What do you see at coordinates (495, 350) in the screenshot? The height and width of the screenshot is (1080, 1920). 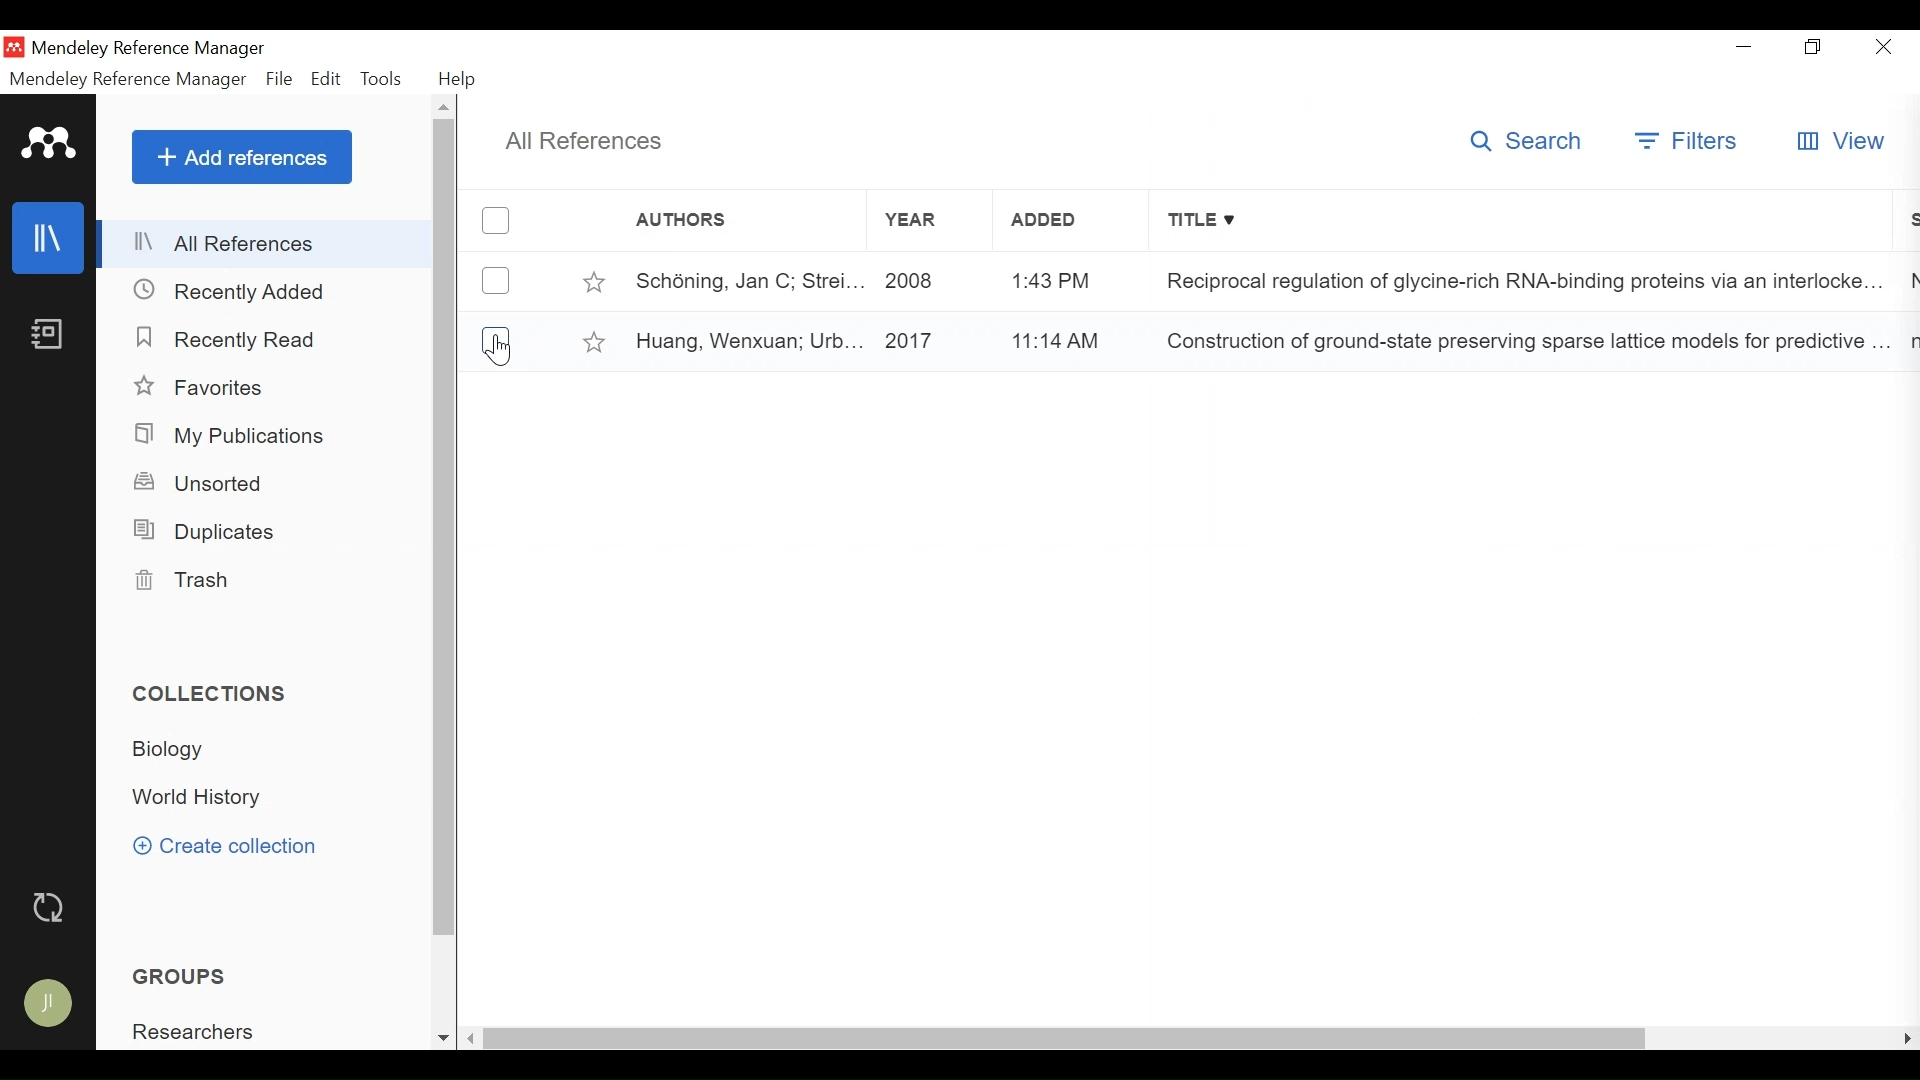 I see `Cursor` at bounding box center [495, 350].